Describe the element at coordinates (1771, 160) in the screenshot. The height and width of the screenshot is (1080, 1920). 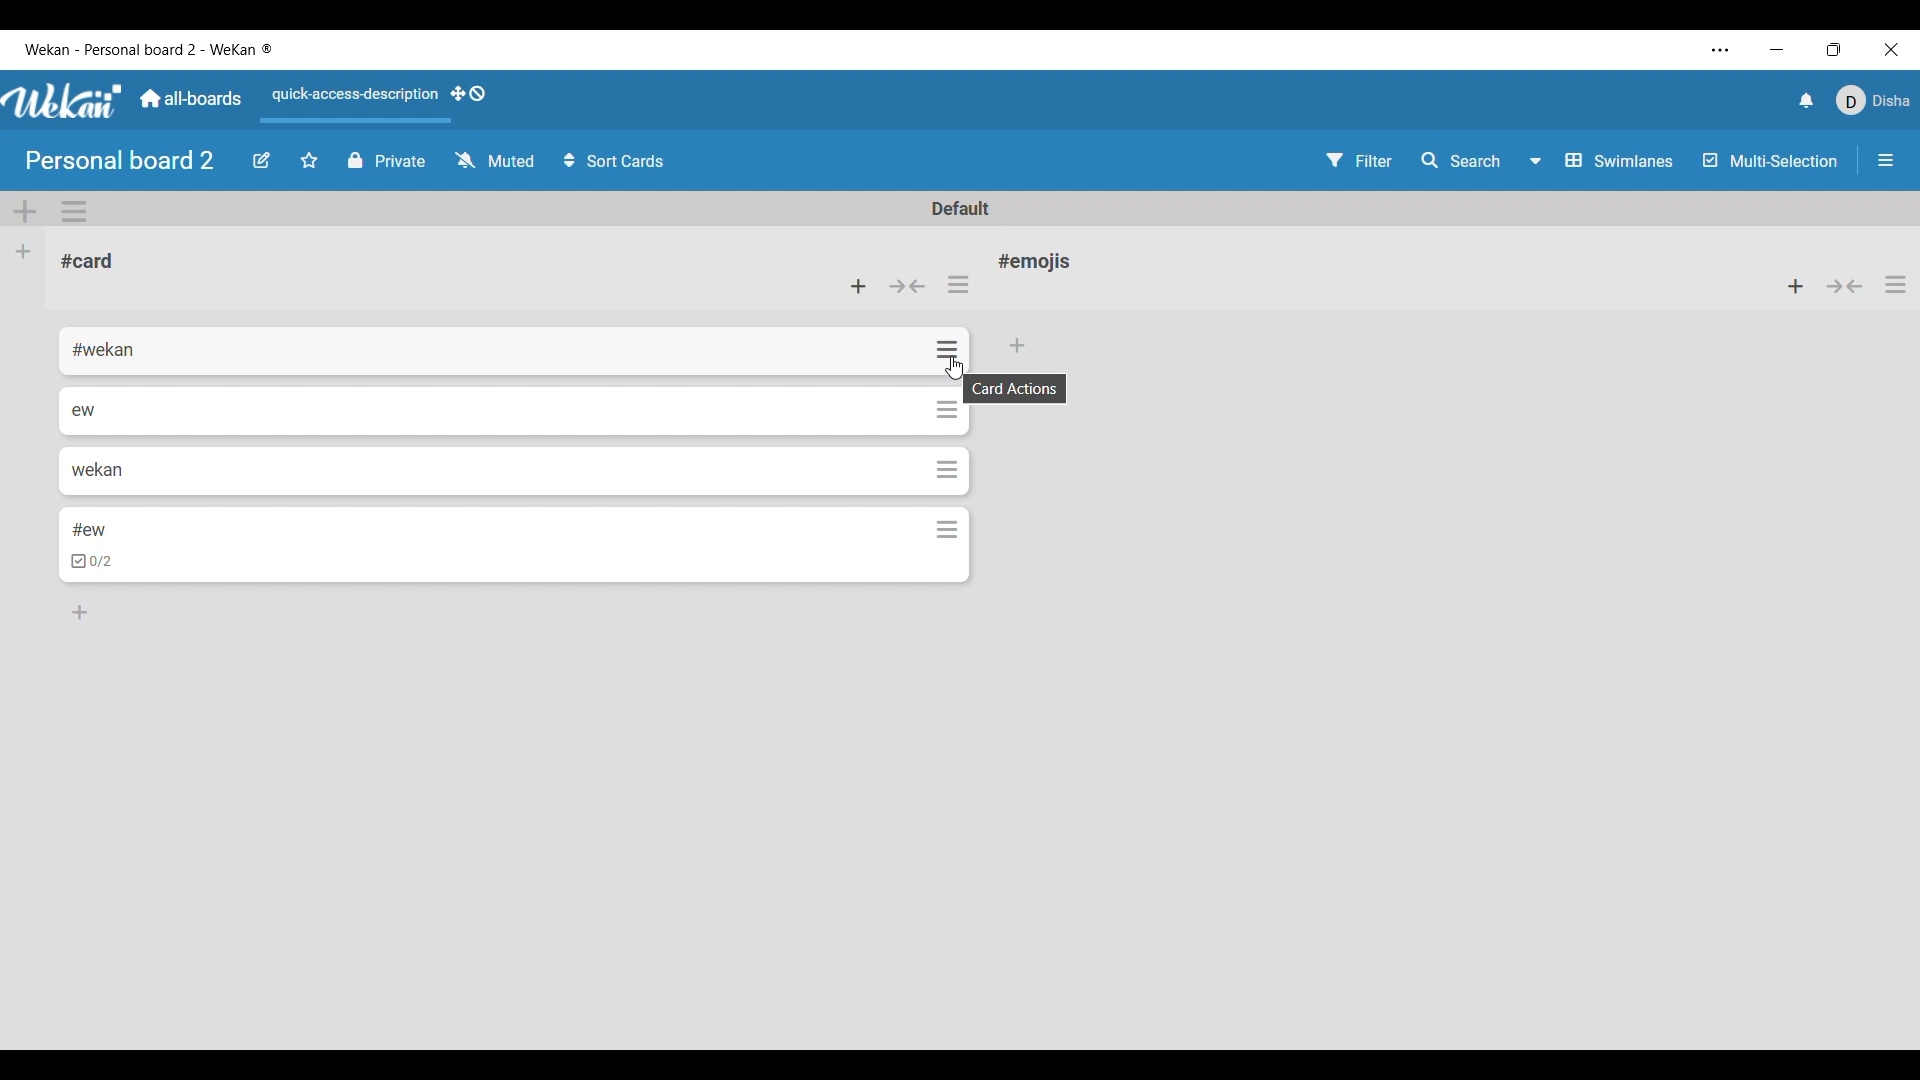
I see `Toggle for multi-selection` at that location.